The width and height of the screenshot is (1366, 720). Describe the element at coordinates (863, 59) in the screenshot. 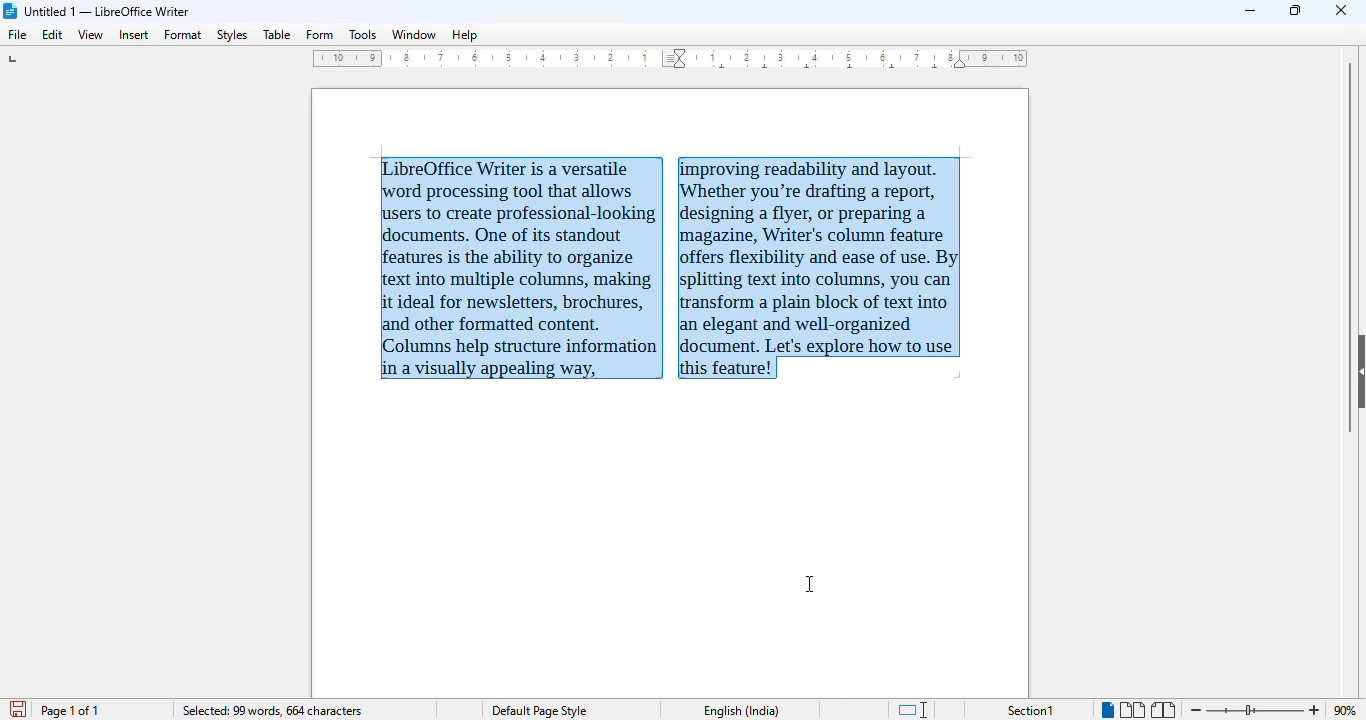

I see `ruler` at that location.